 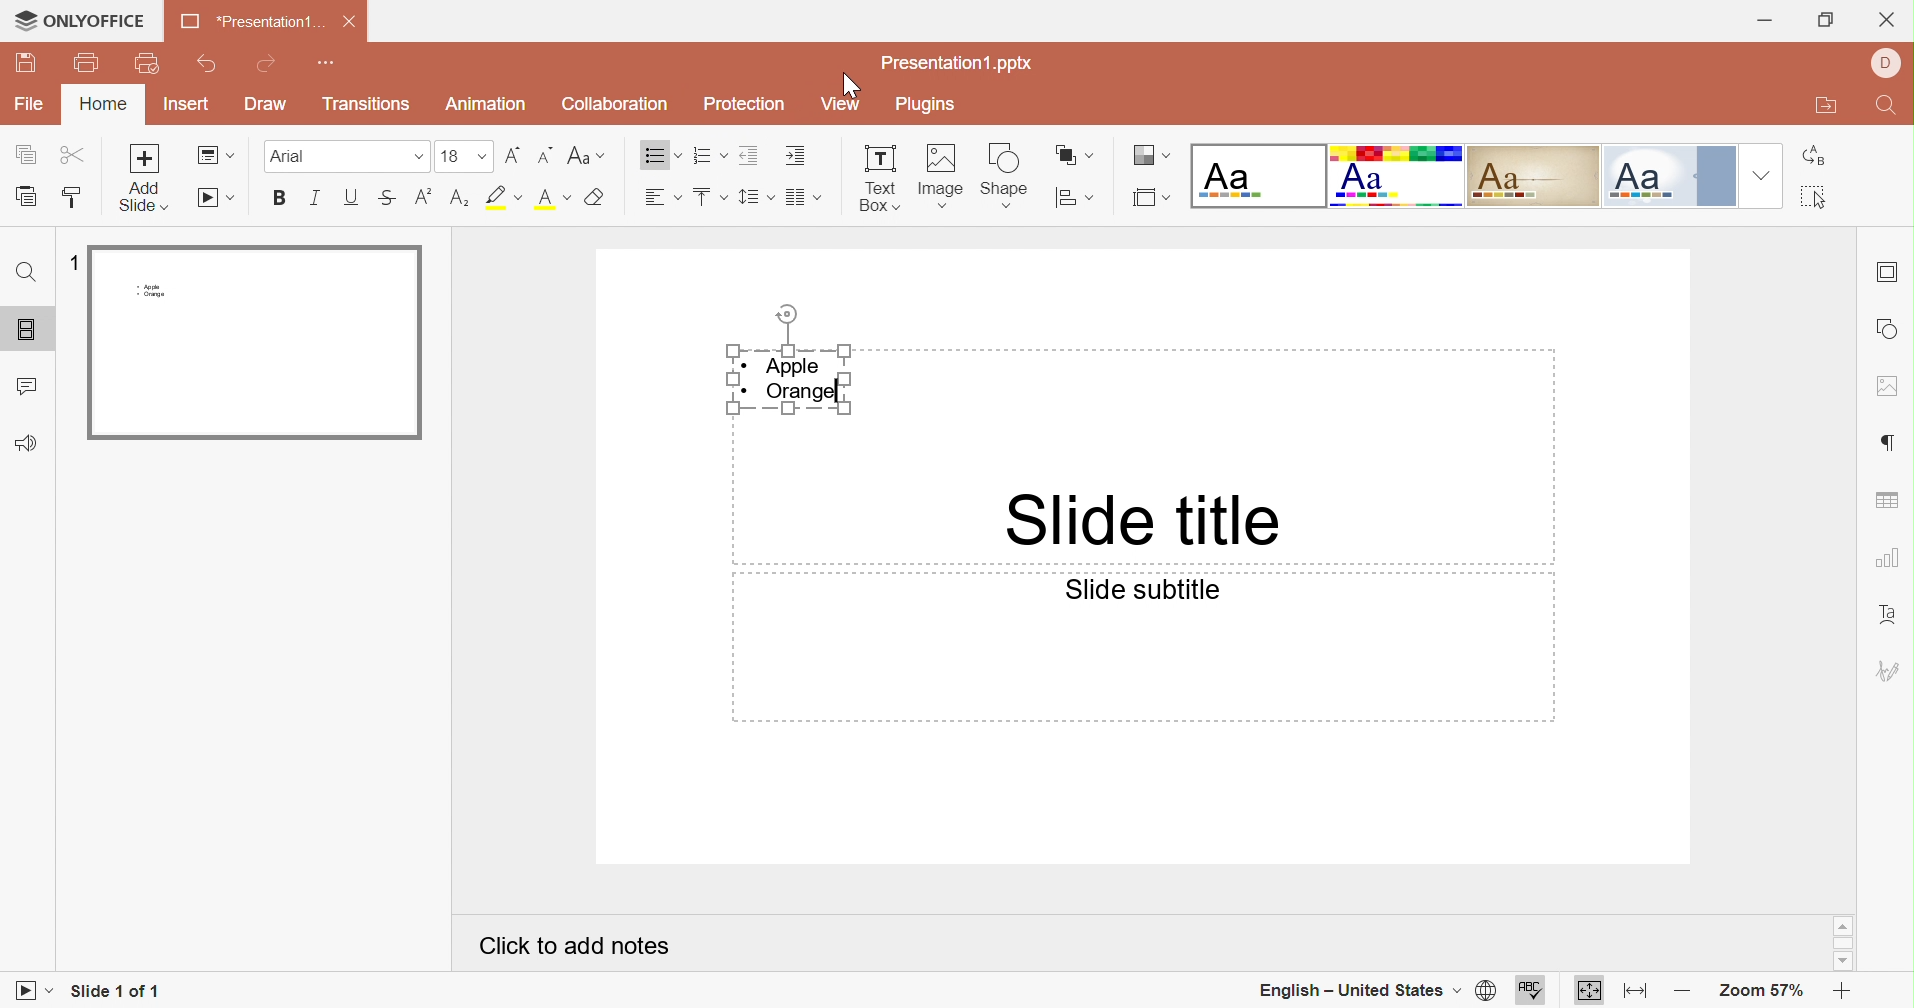 What do you see at coordinates (1819, 159) in the screenshot?
I see `Replace` at bounding box center [1819, 159].